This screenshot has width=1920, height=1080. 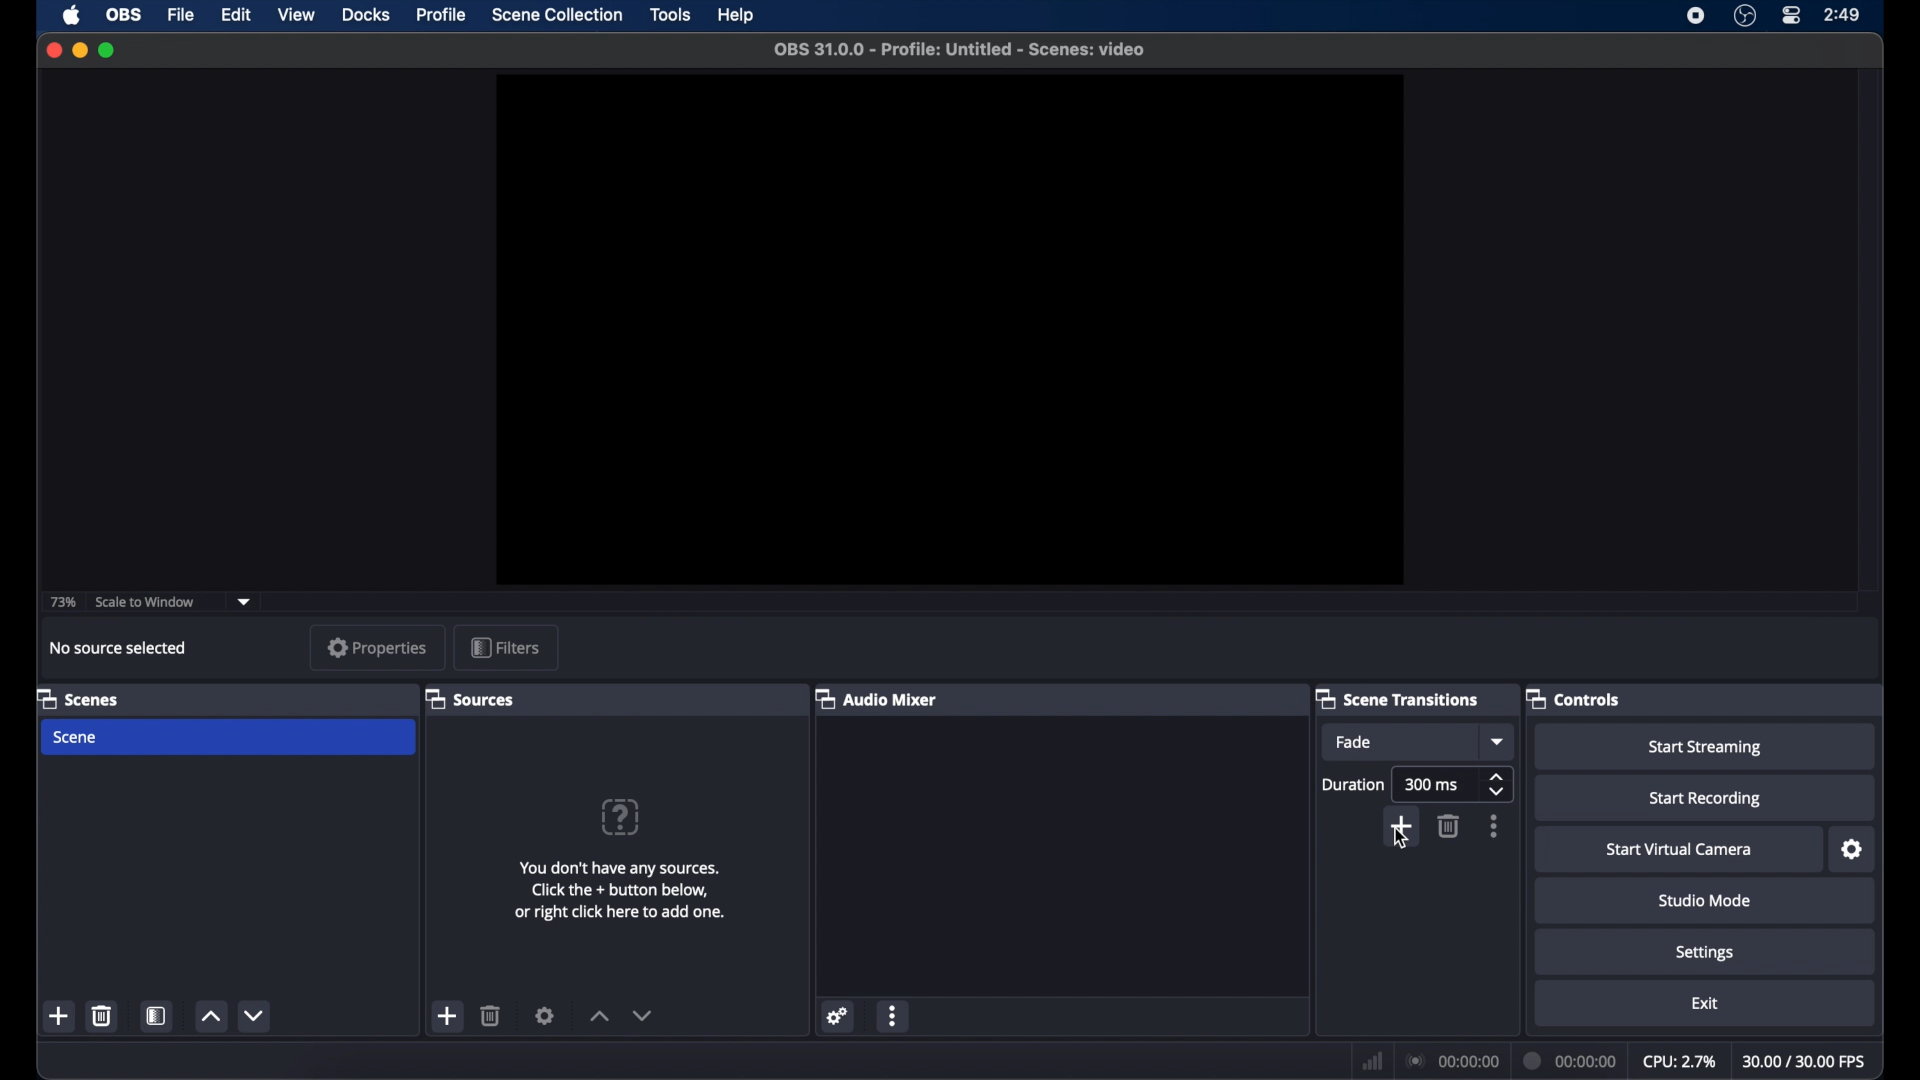 What do you see at coordinates (622, 890) in the screenshot?
I see `info` at bounding box center [622, 890].